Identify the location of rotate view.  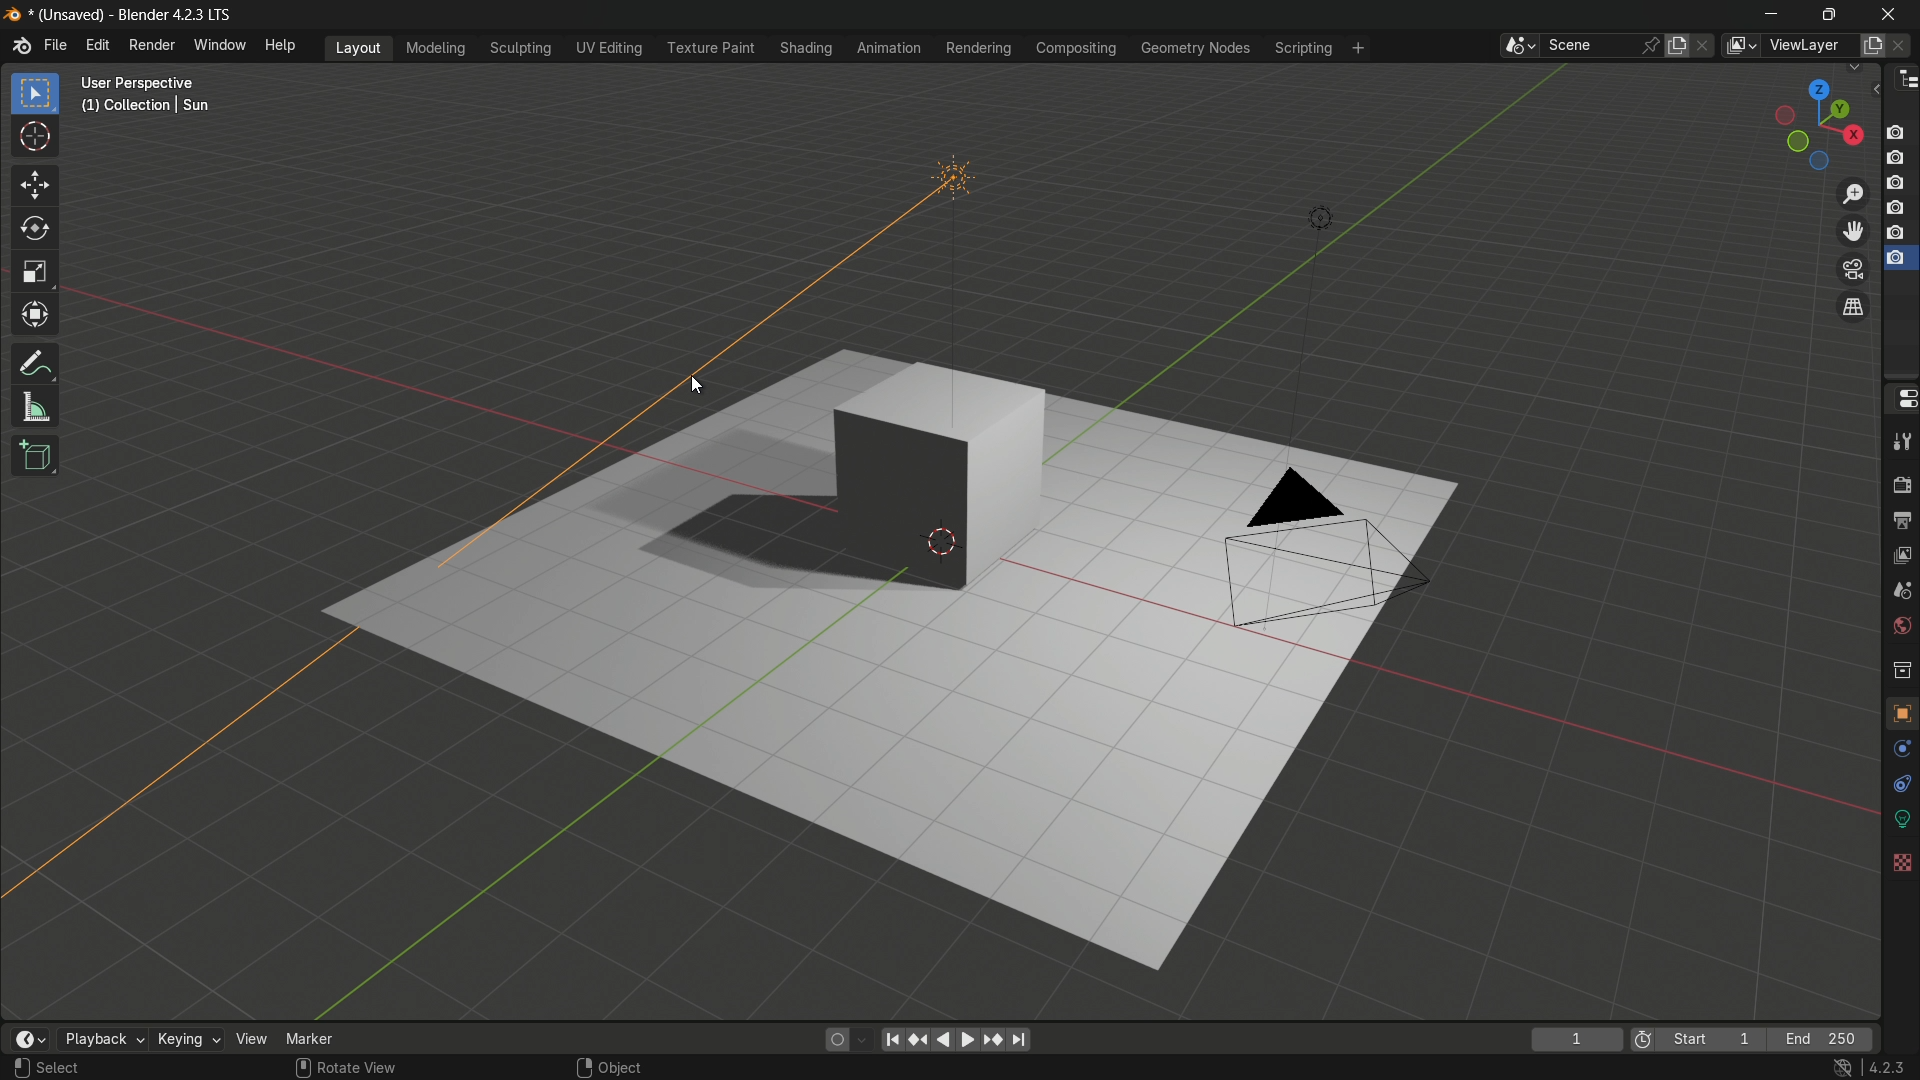
(359, 1068).